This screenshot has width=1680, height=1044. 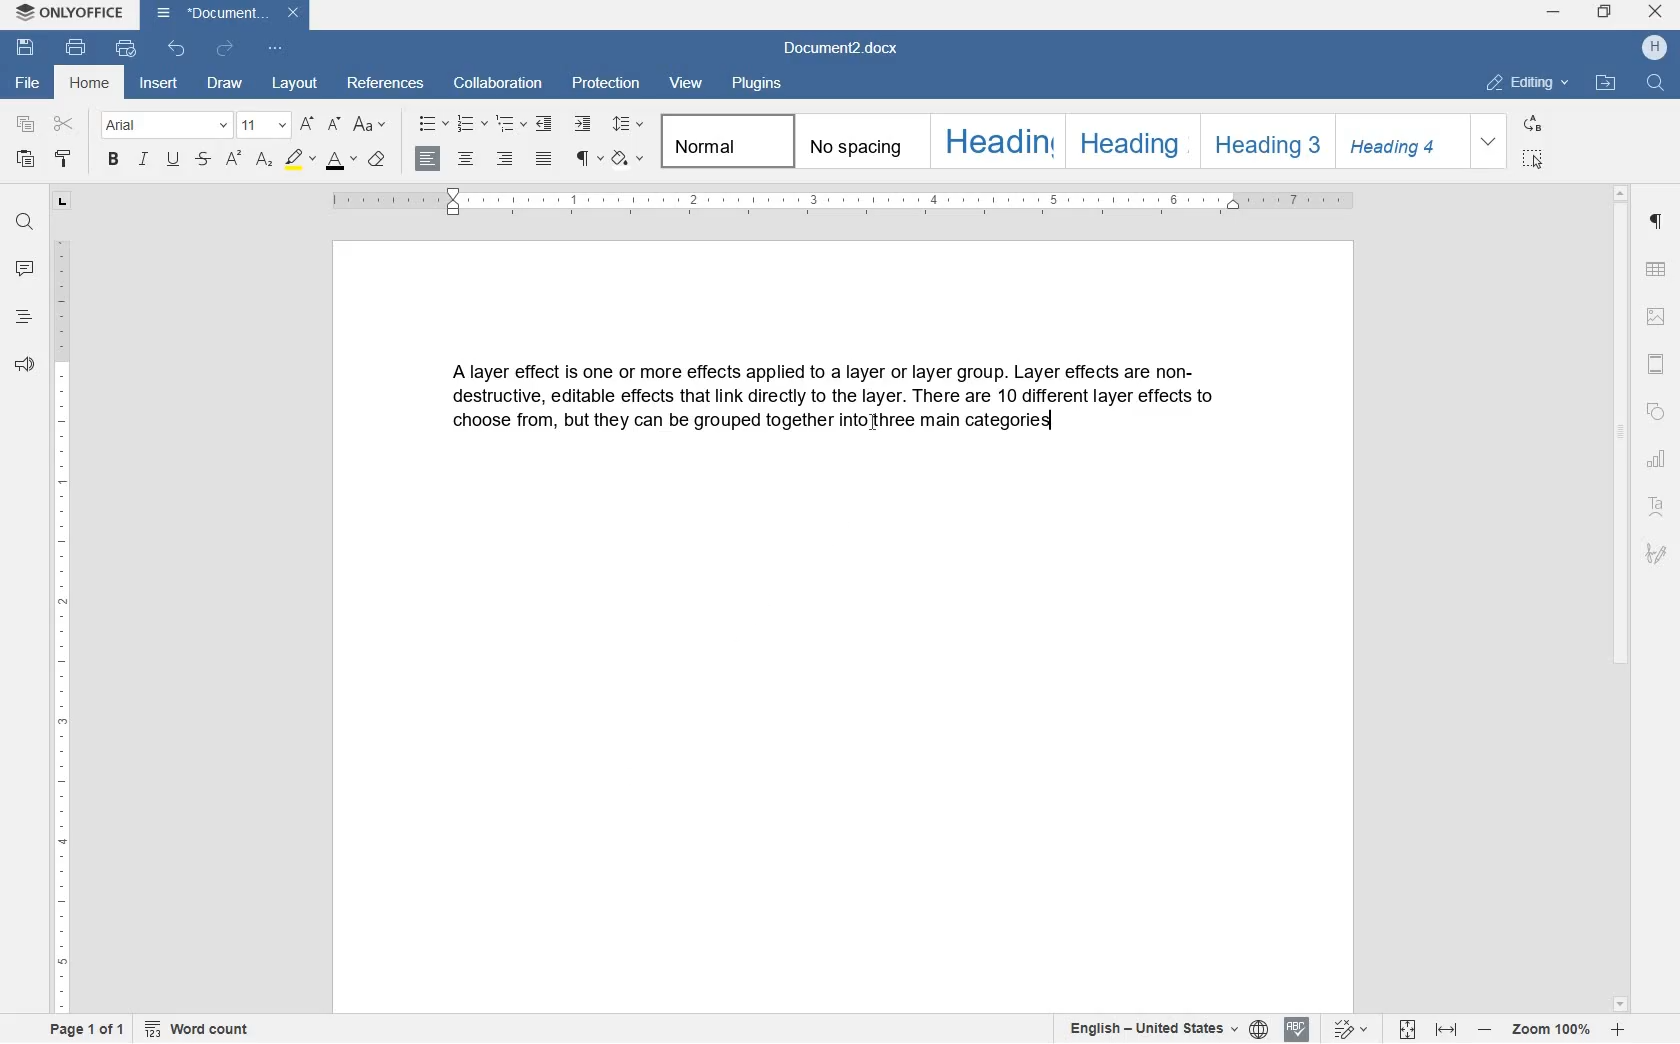 I want to click on ruler, so click(x=63, y=626).